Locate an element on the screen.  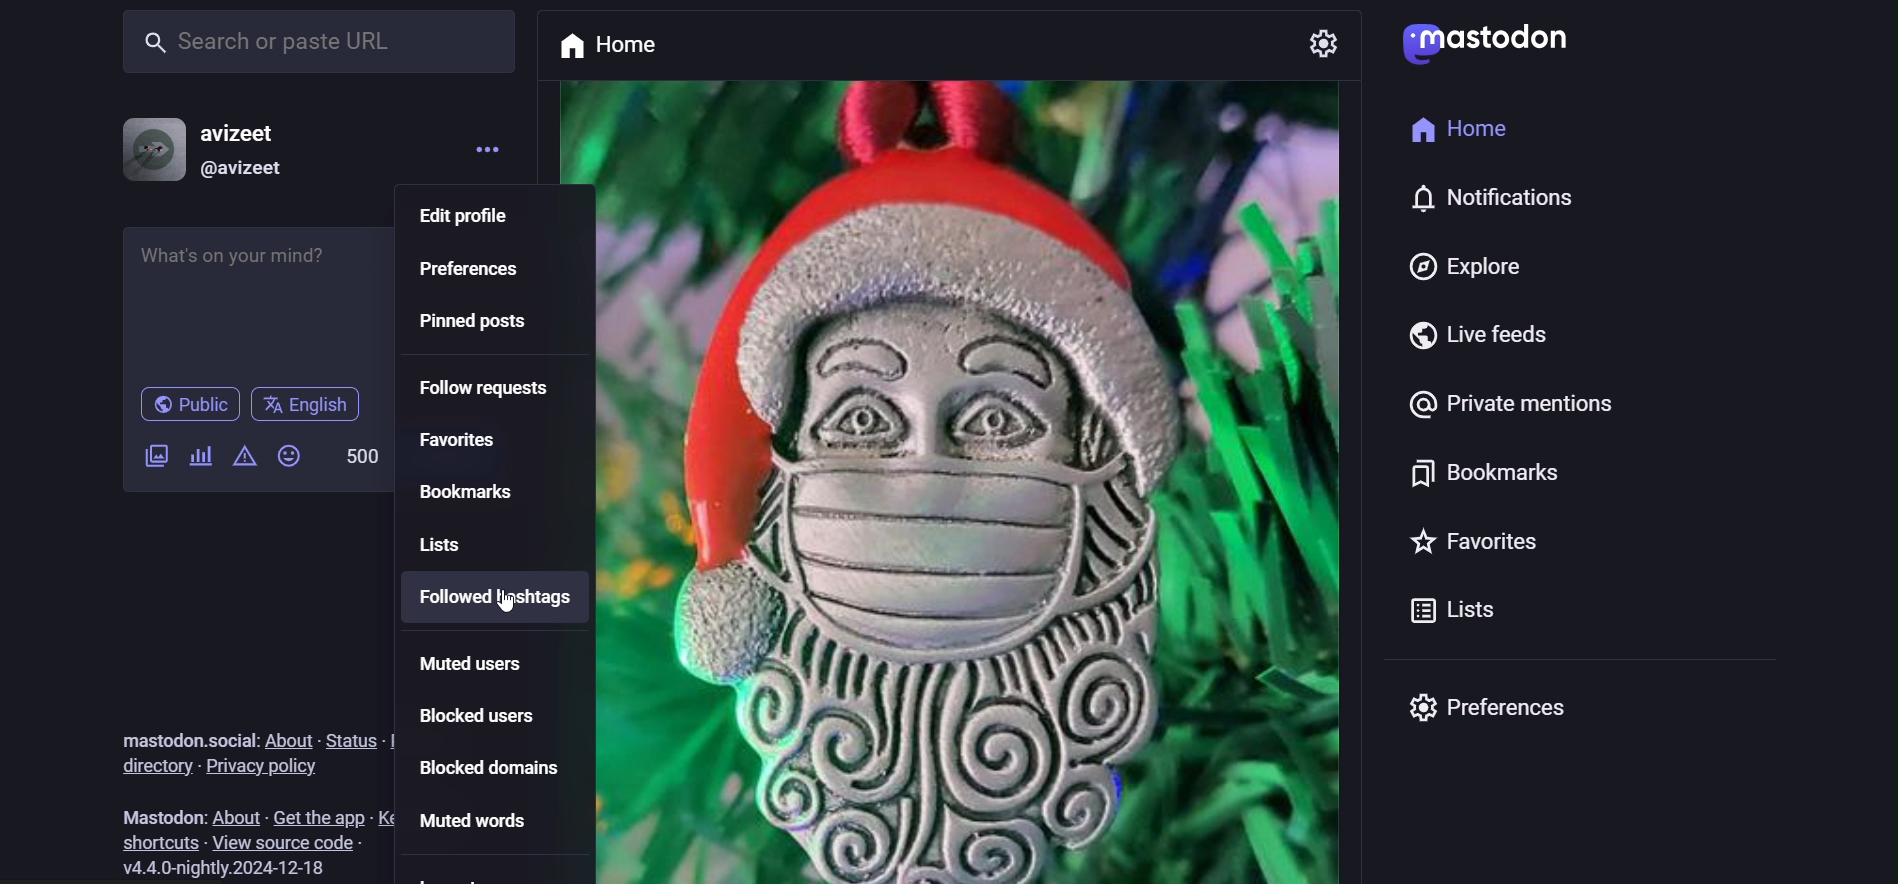
preferences is located at coordinates (1477, 711).